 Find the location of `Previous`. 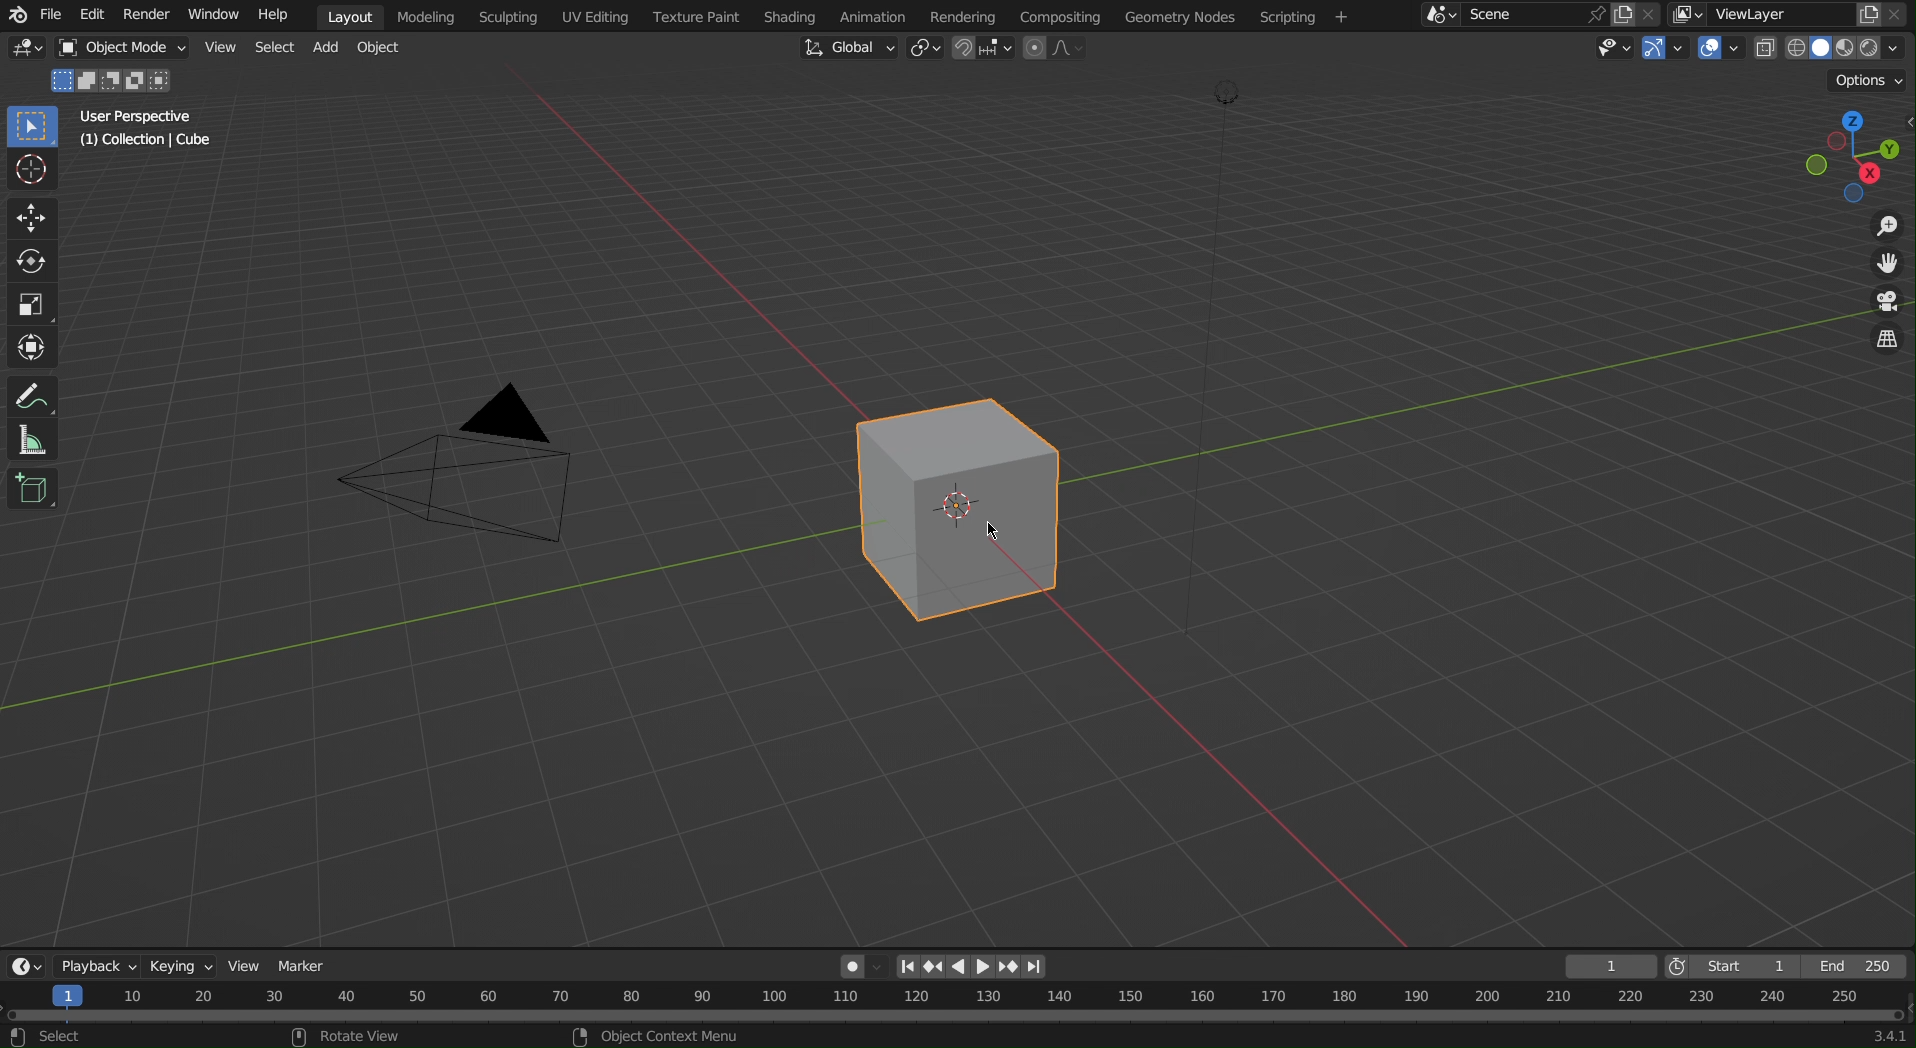

Previous is located at coordinates (932, 967).